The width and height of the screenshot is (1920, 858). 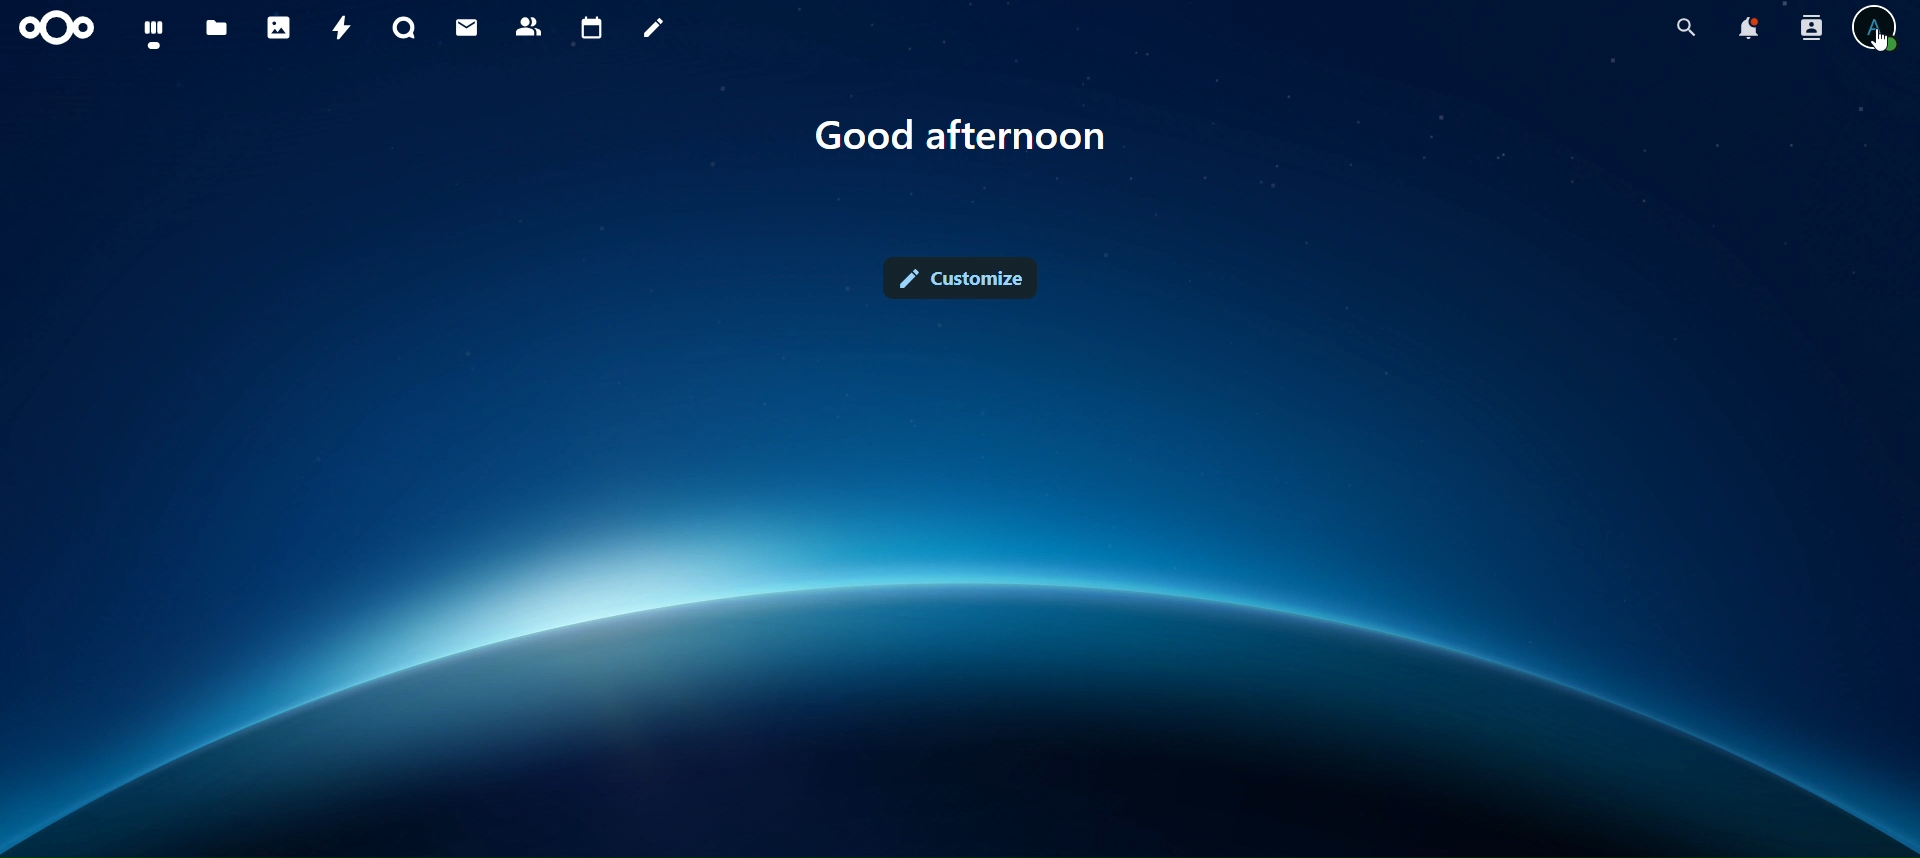 What do you see at coordinates (1884, 48) in the screenshot?
I see `cursor` at bounding box center [1884, 48].